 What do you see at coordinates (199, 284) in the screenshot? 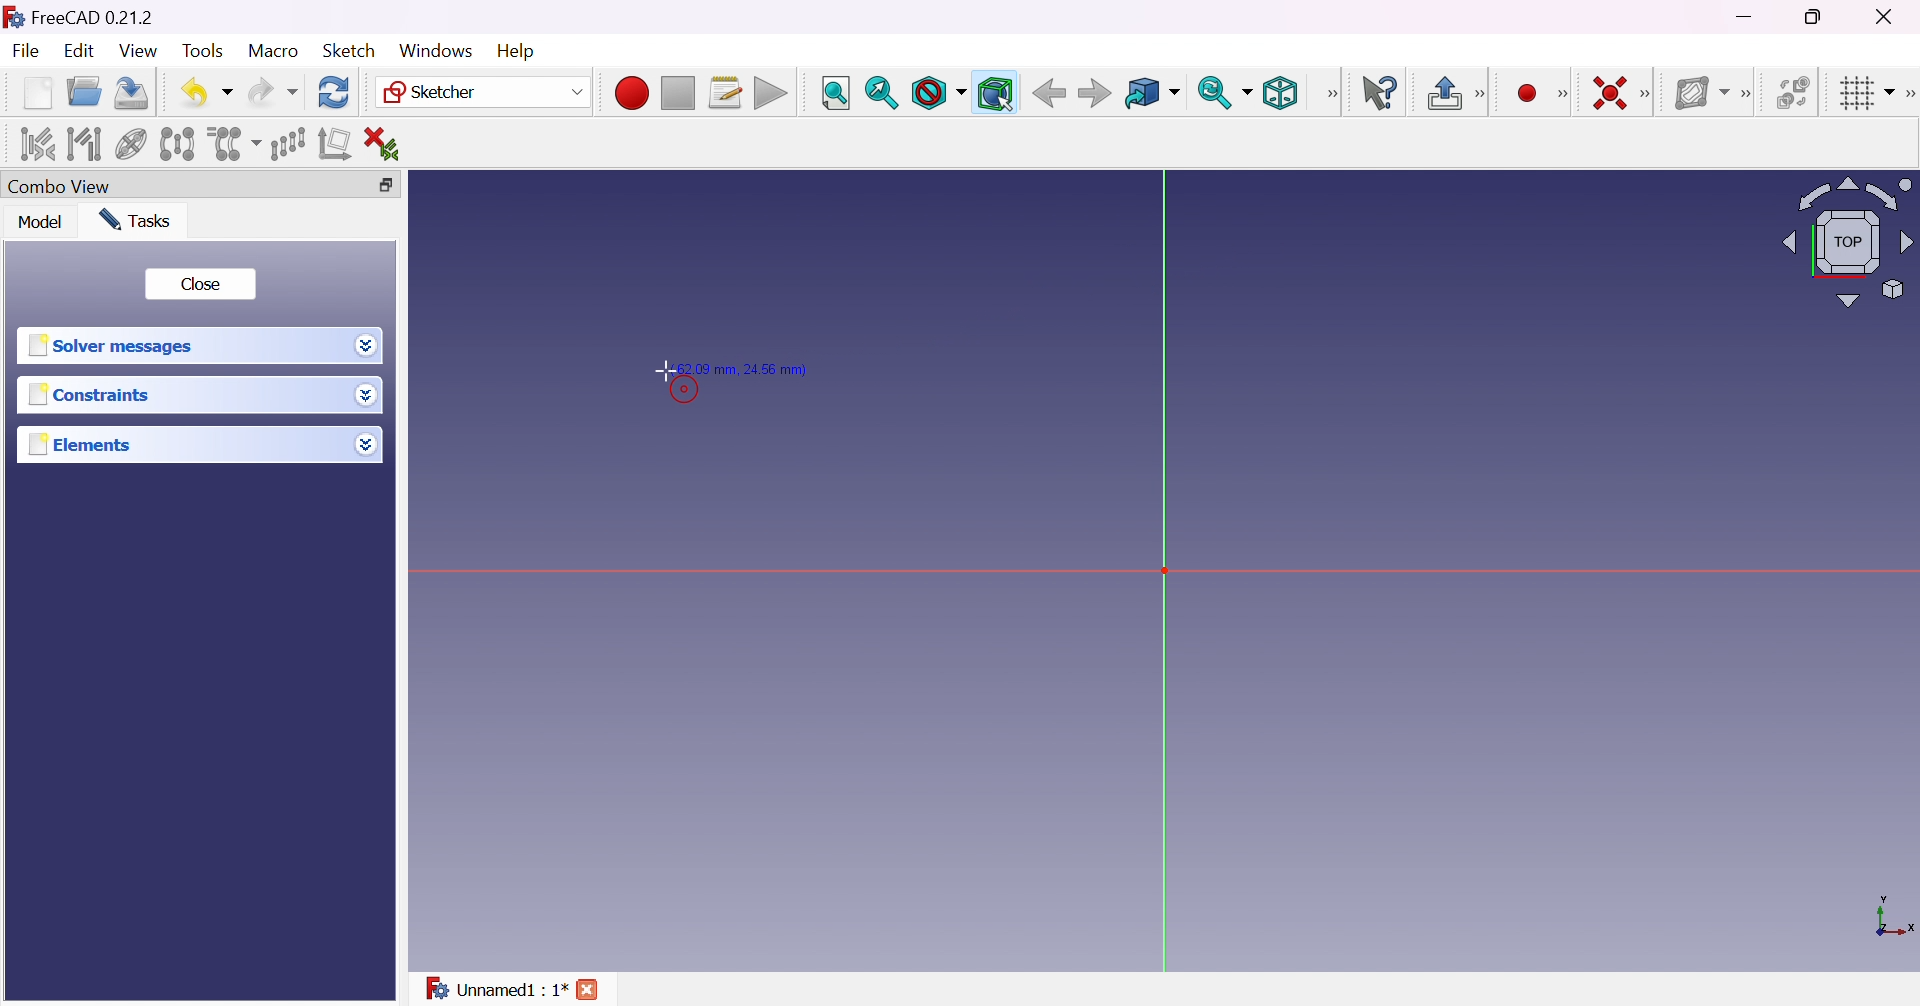
I see `Close` at bounding box center [199, 284].